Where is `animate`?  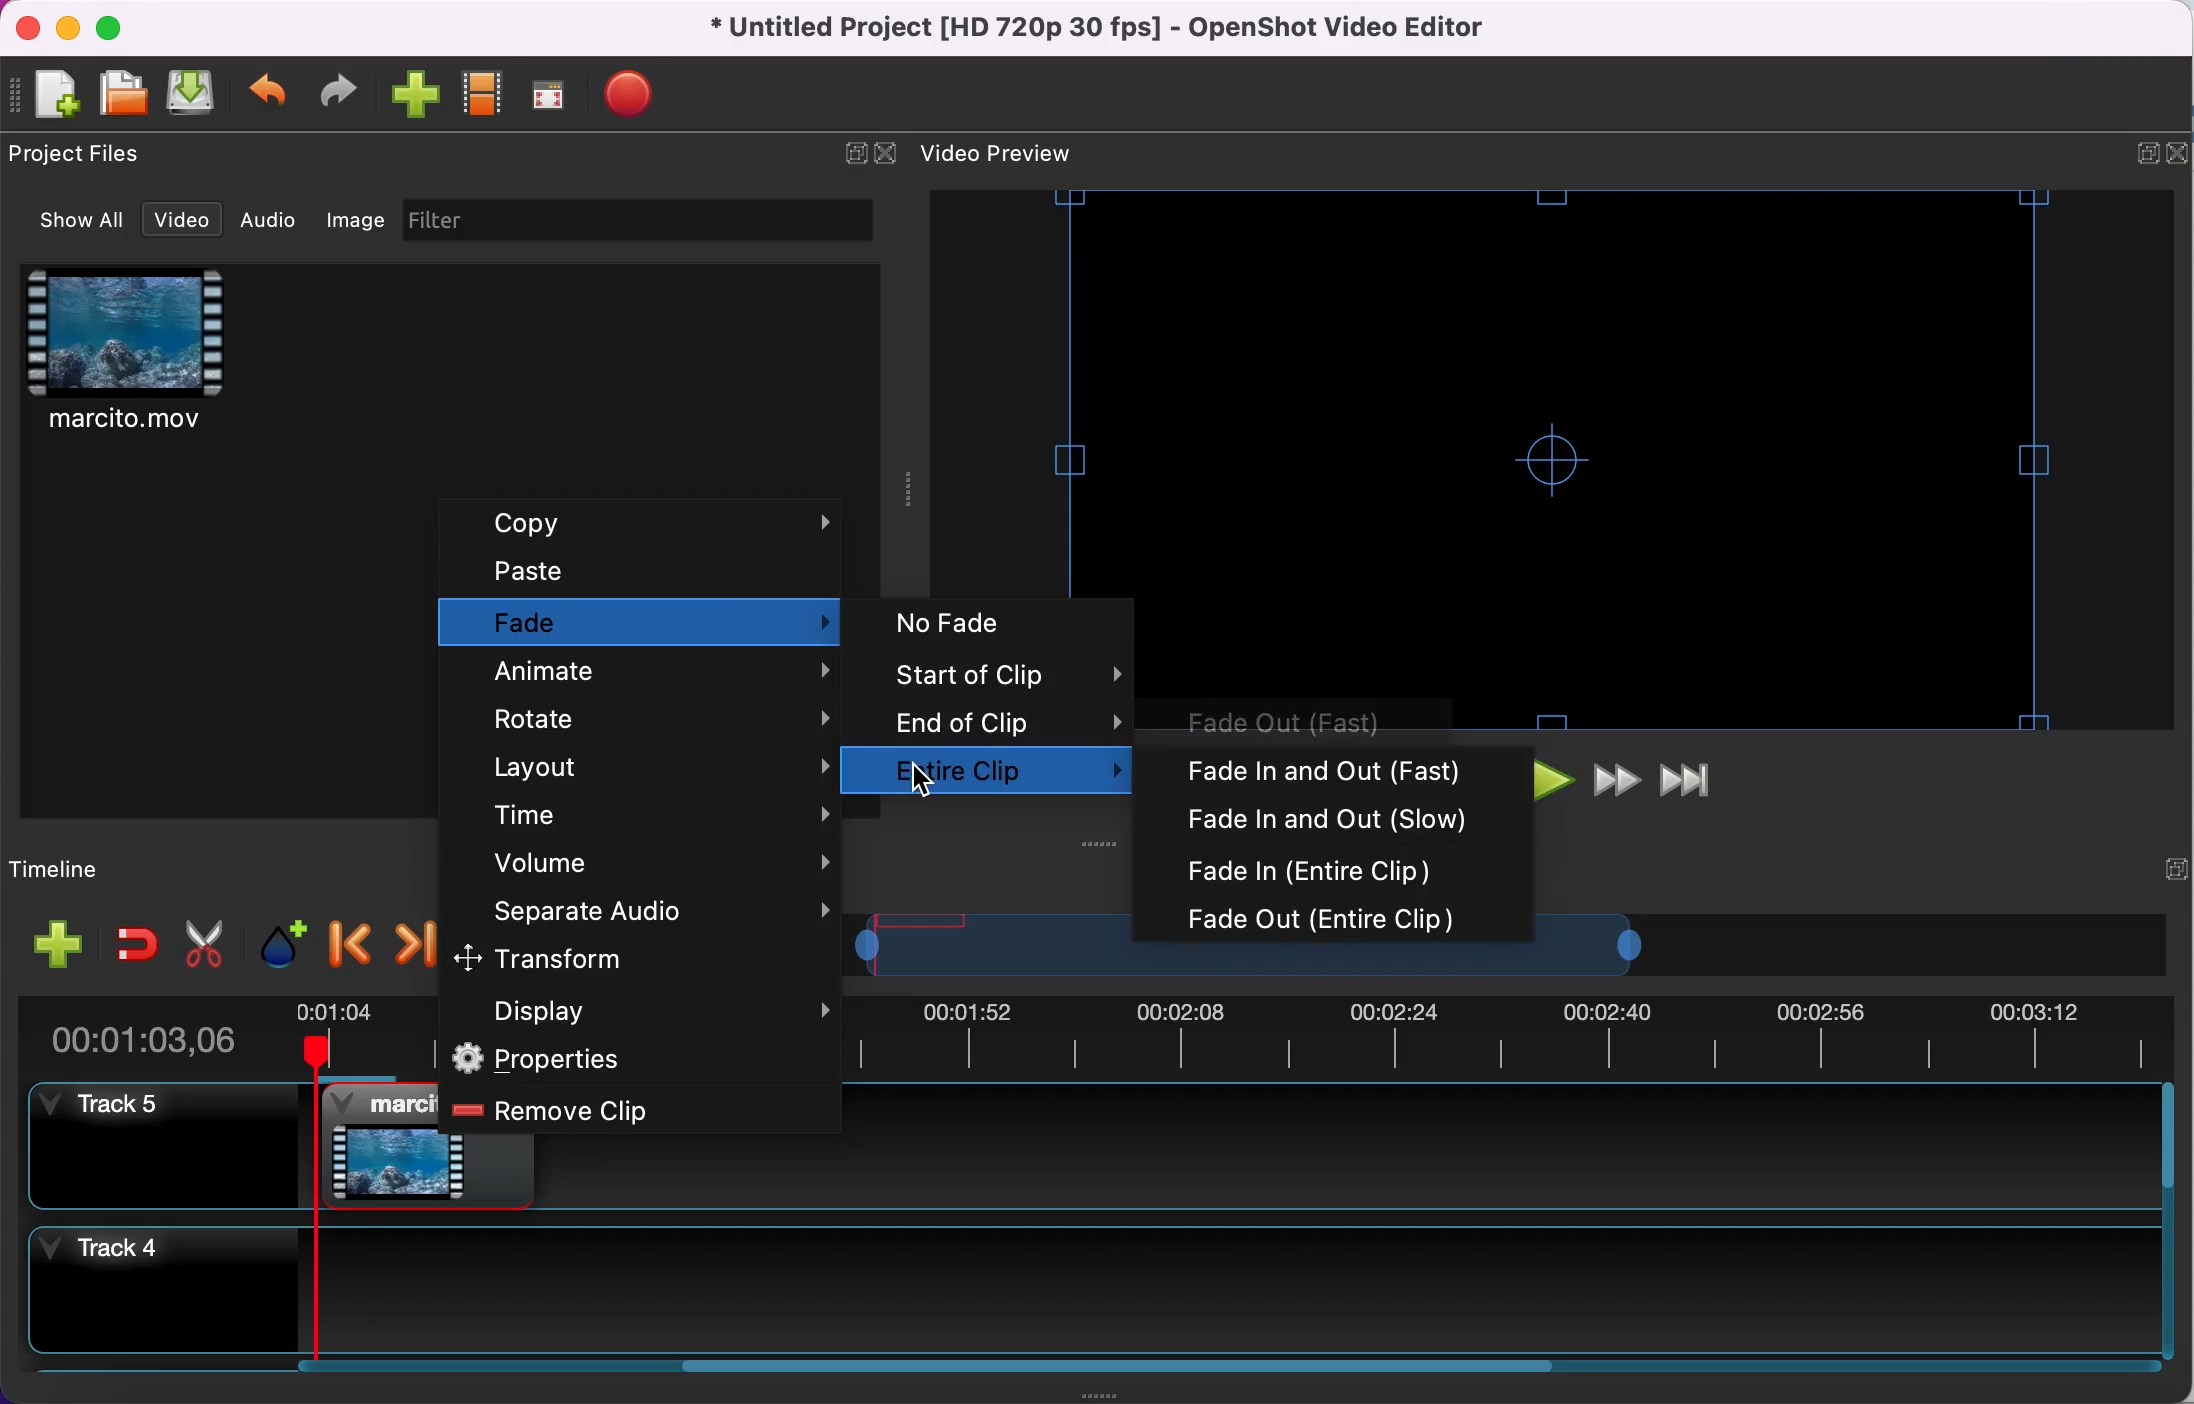
animate is located at coordinates (654, 676).